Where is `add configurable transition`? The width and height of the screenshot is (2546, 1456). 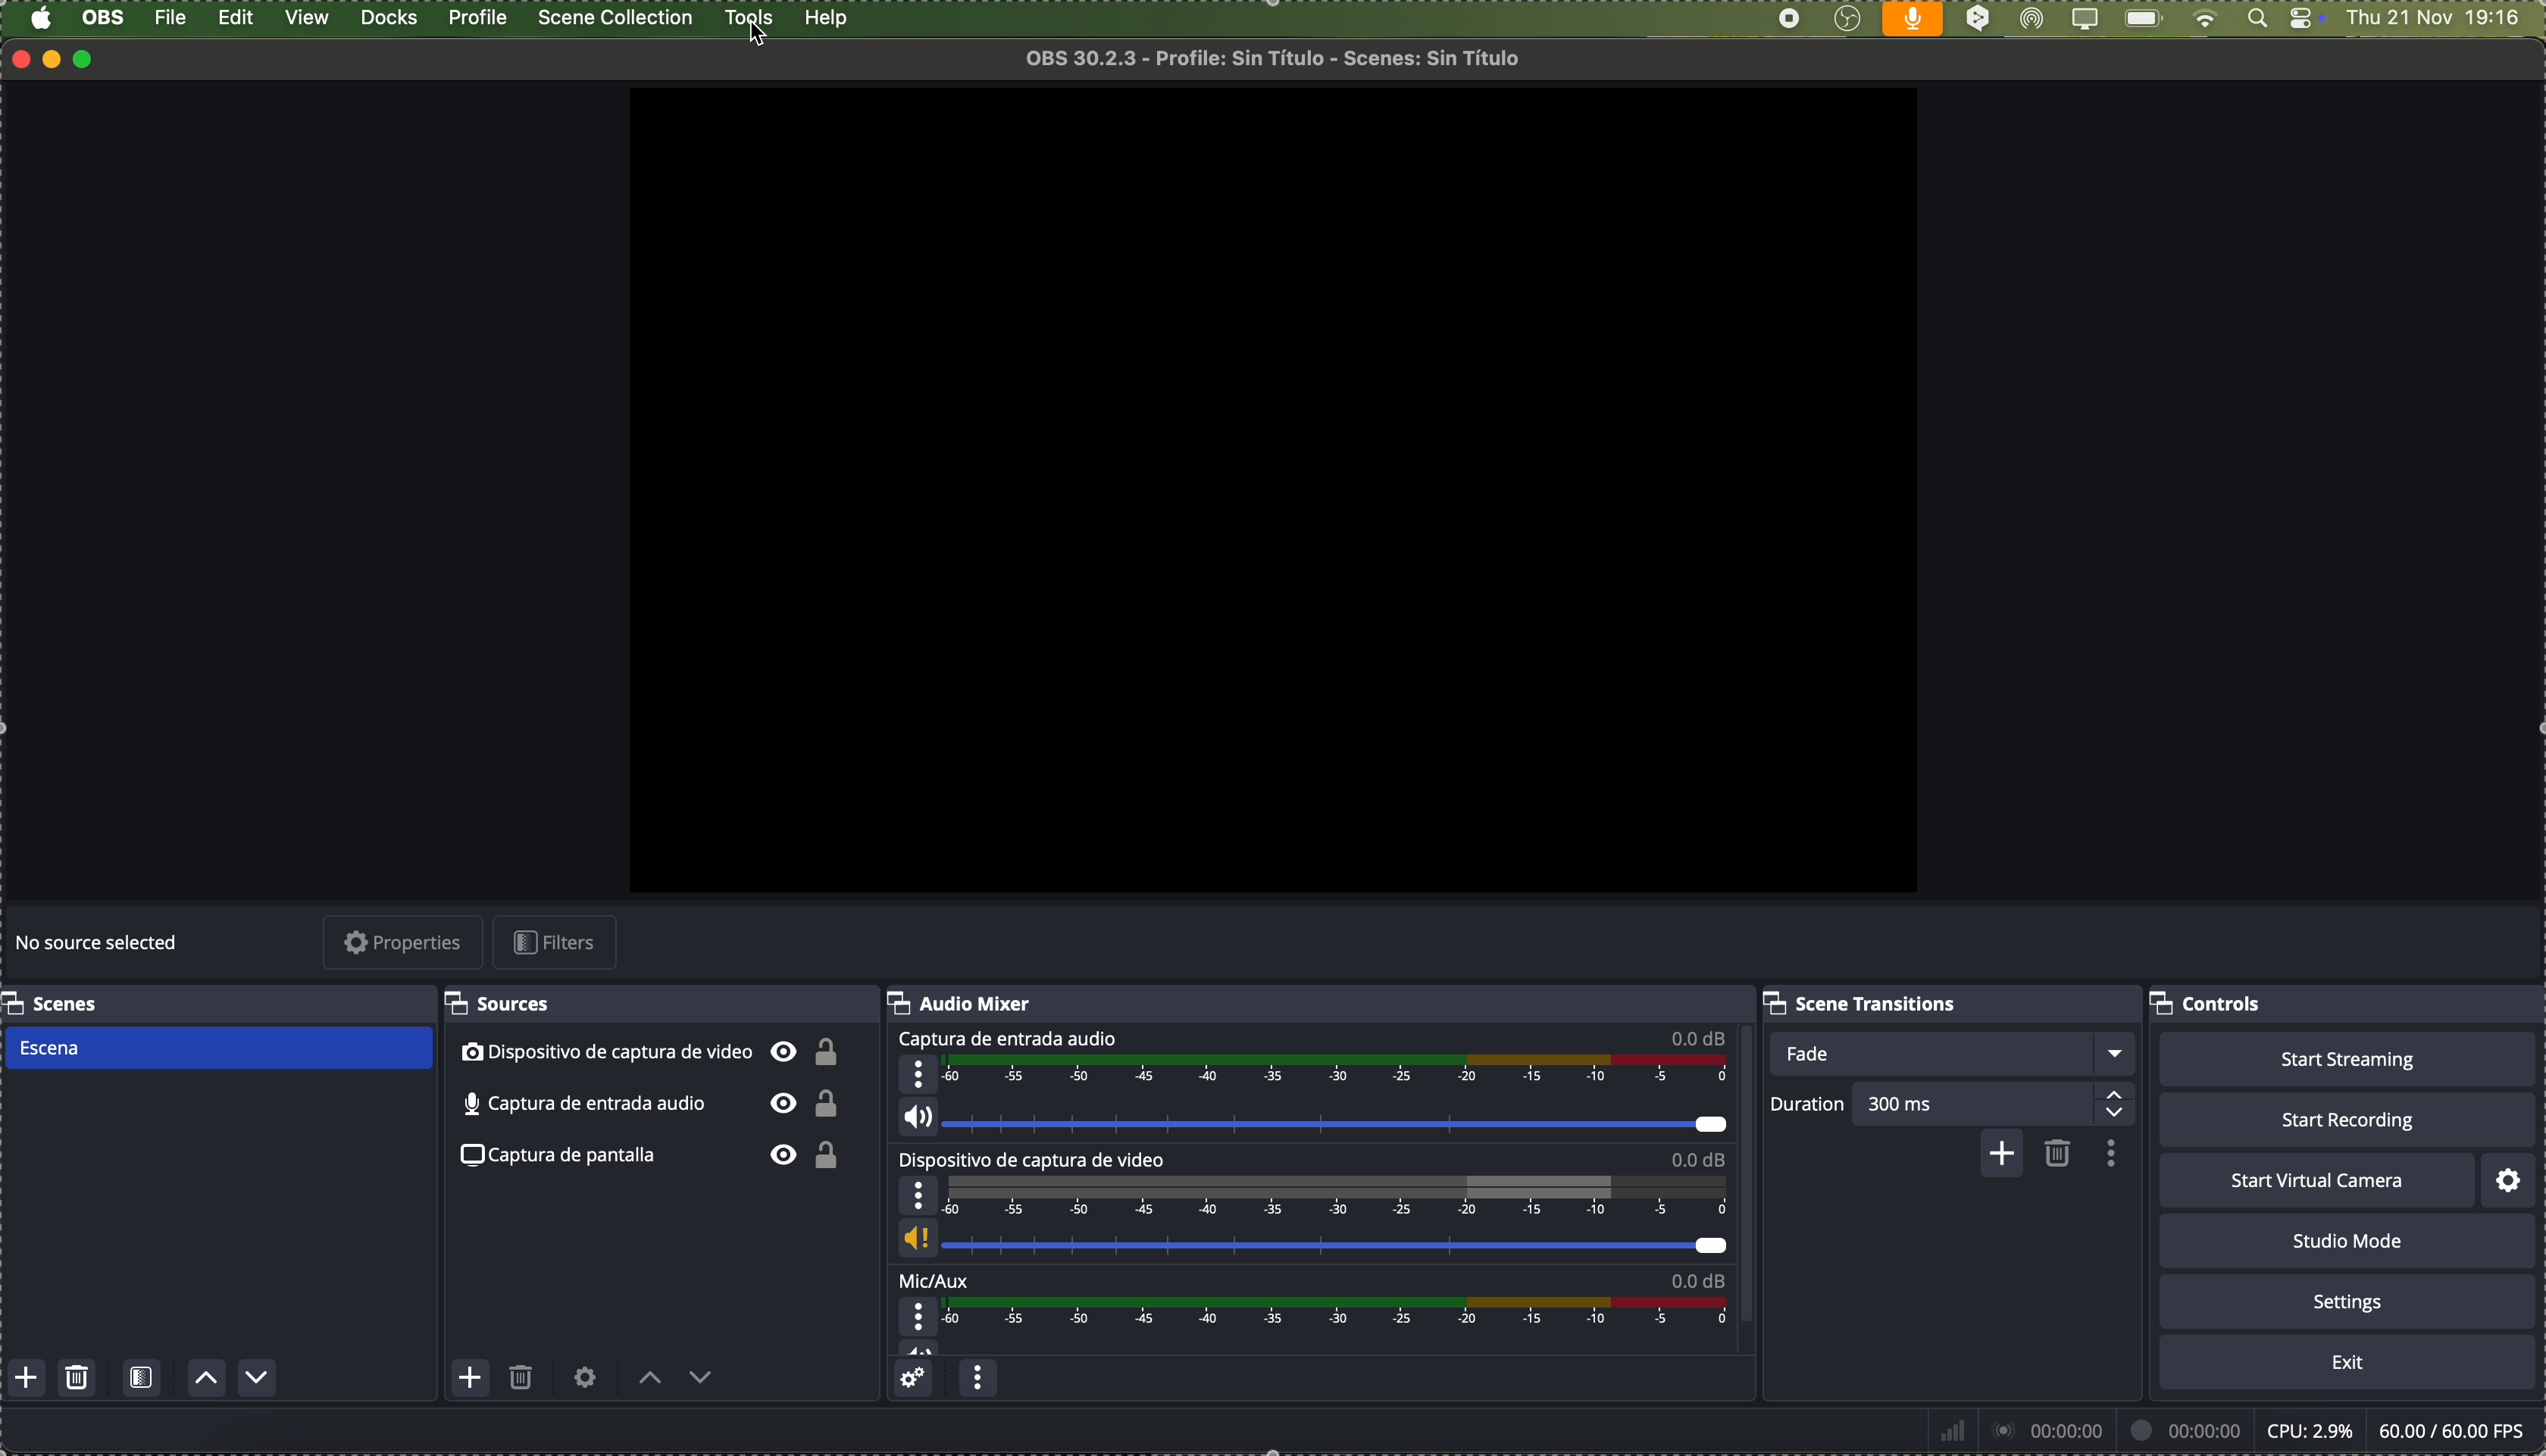
add configurable transition is located at coordinates (1999, 1156).